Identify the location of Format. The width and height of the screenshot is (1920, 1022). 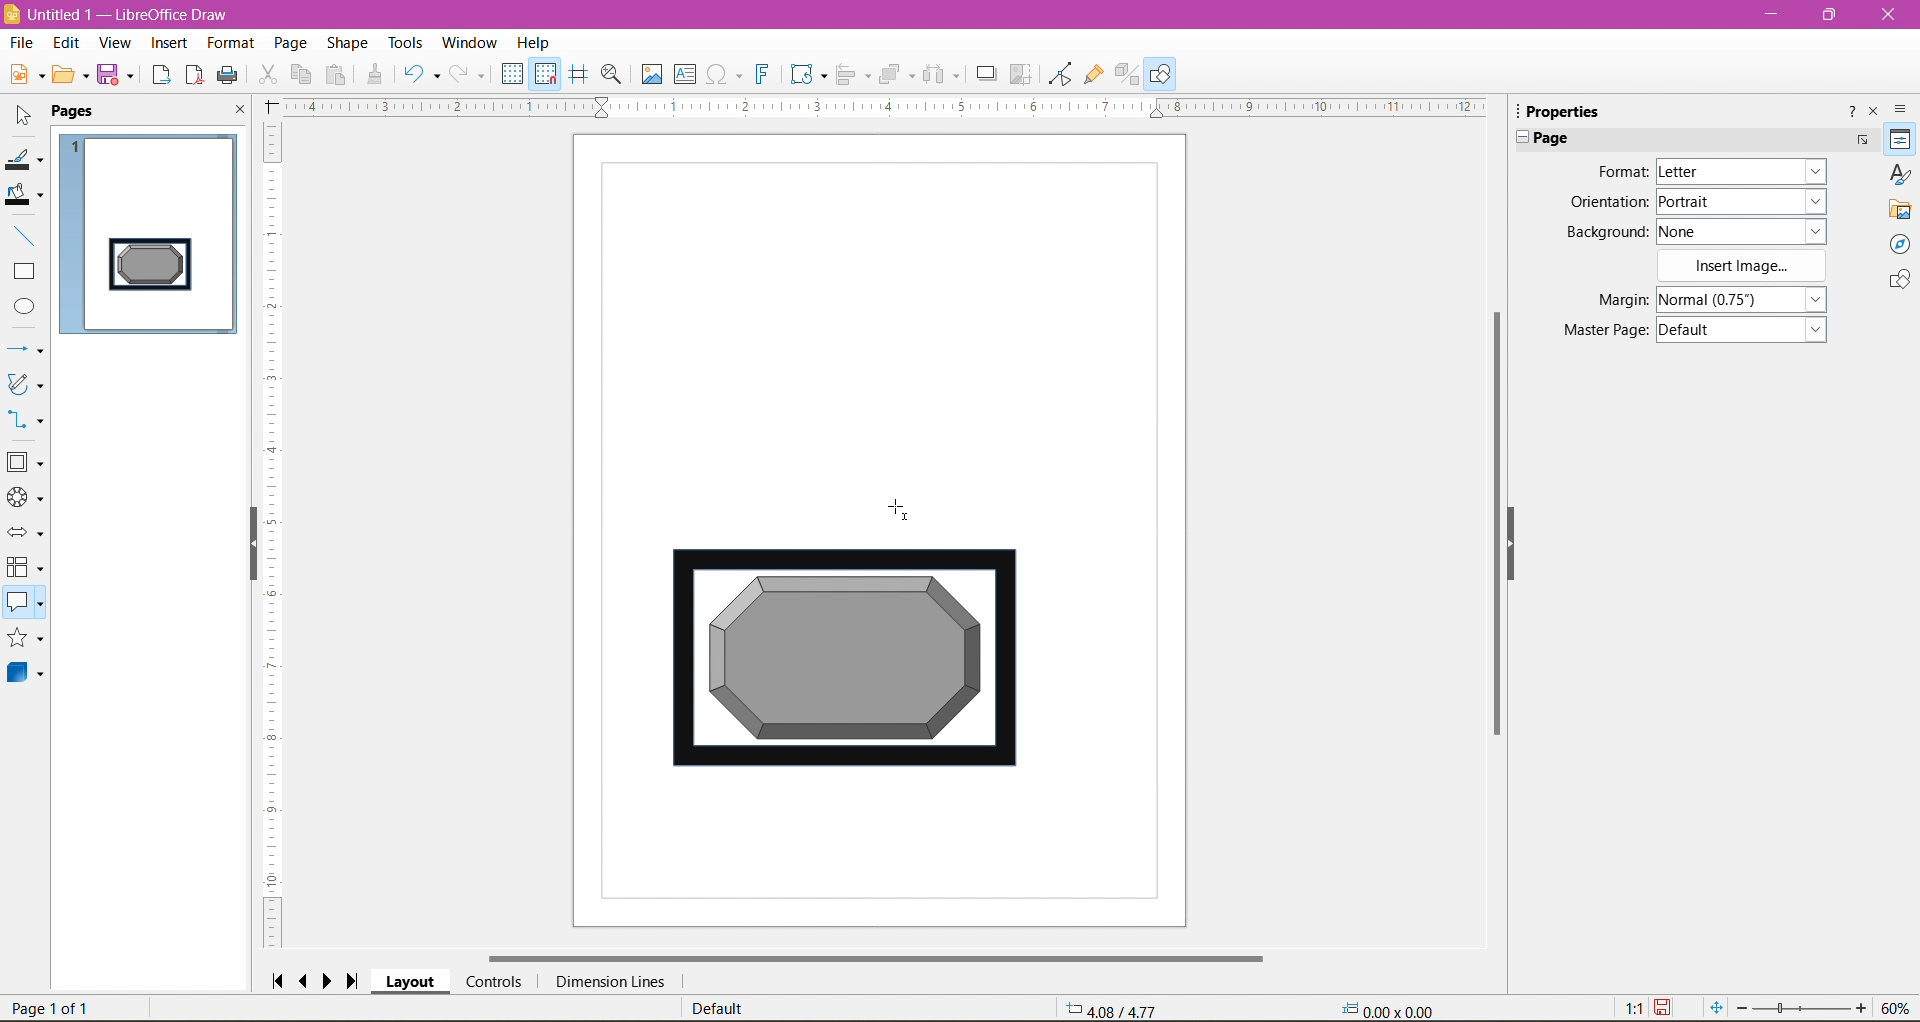
(229, 43).